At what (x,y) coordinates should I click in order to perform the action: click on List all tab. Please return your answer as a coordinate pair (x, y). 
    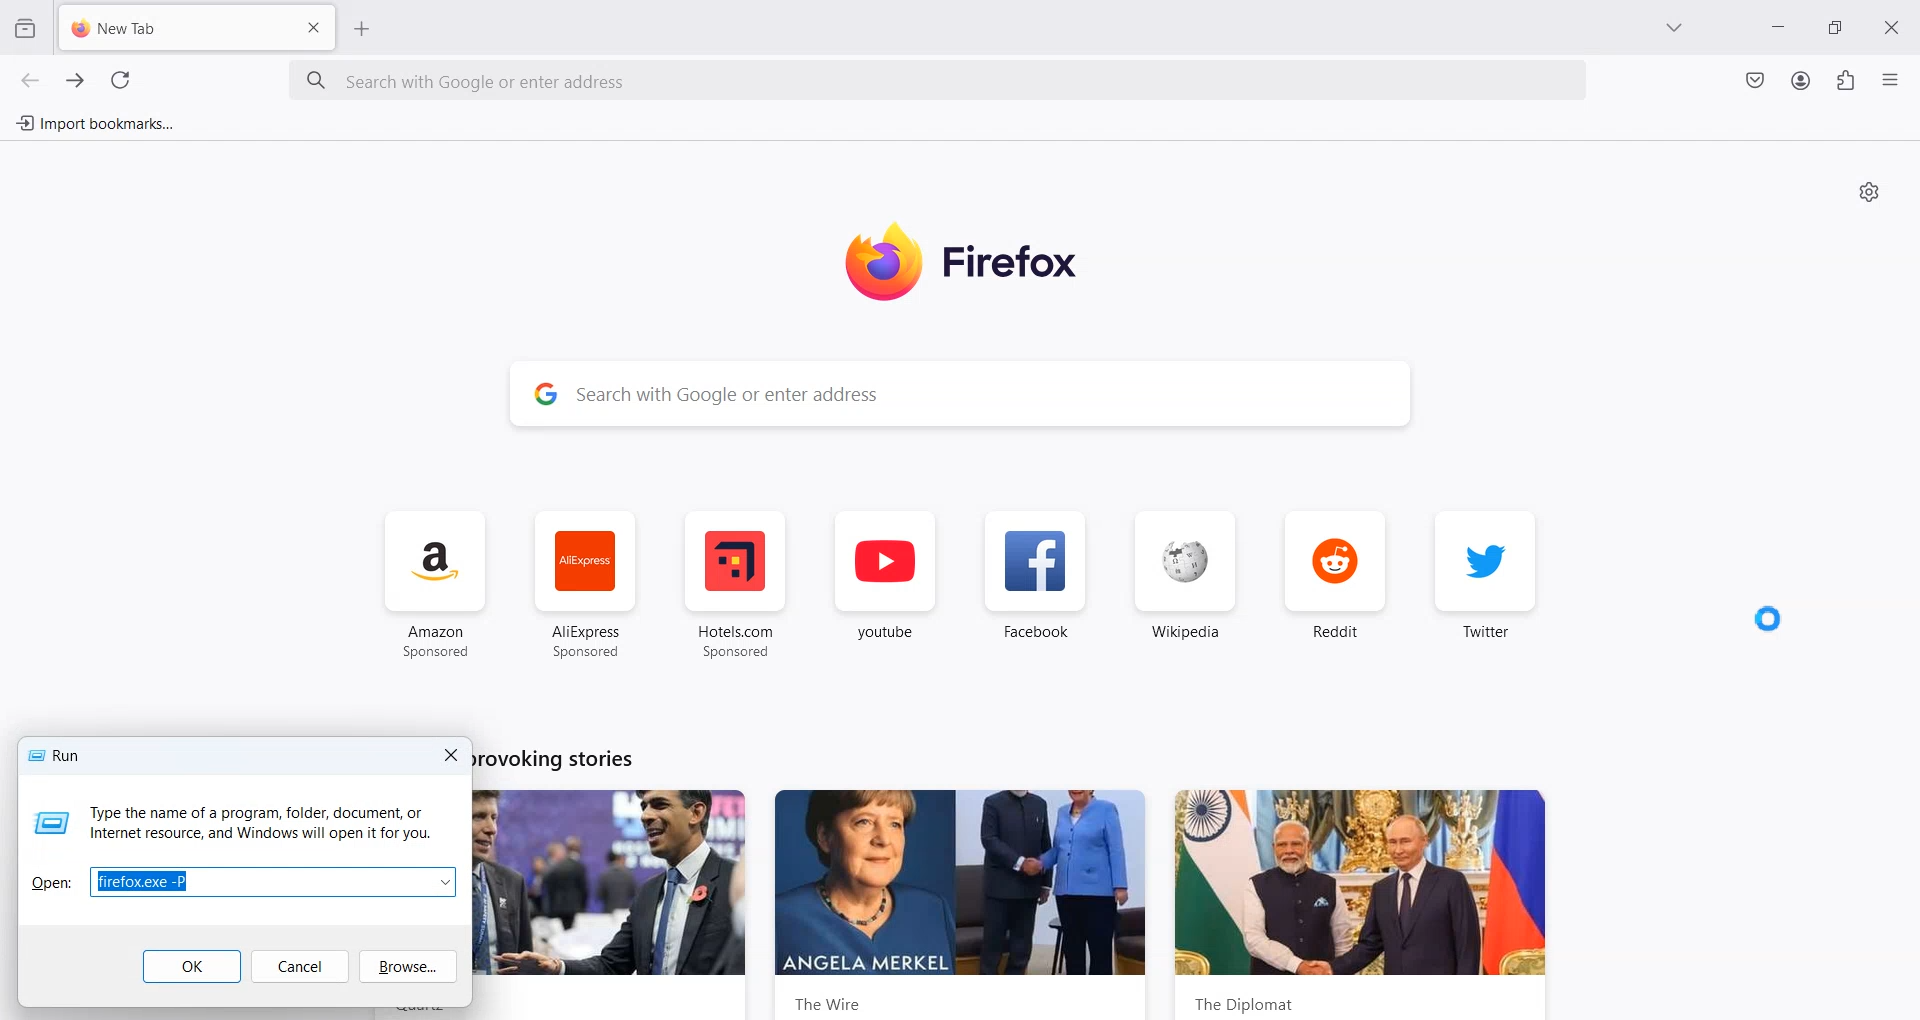
    Looking at the image, I should click on (1675, 29).